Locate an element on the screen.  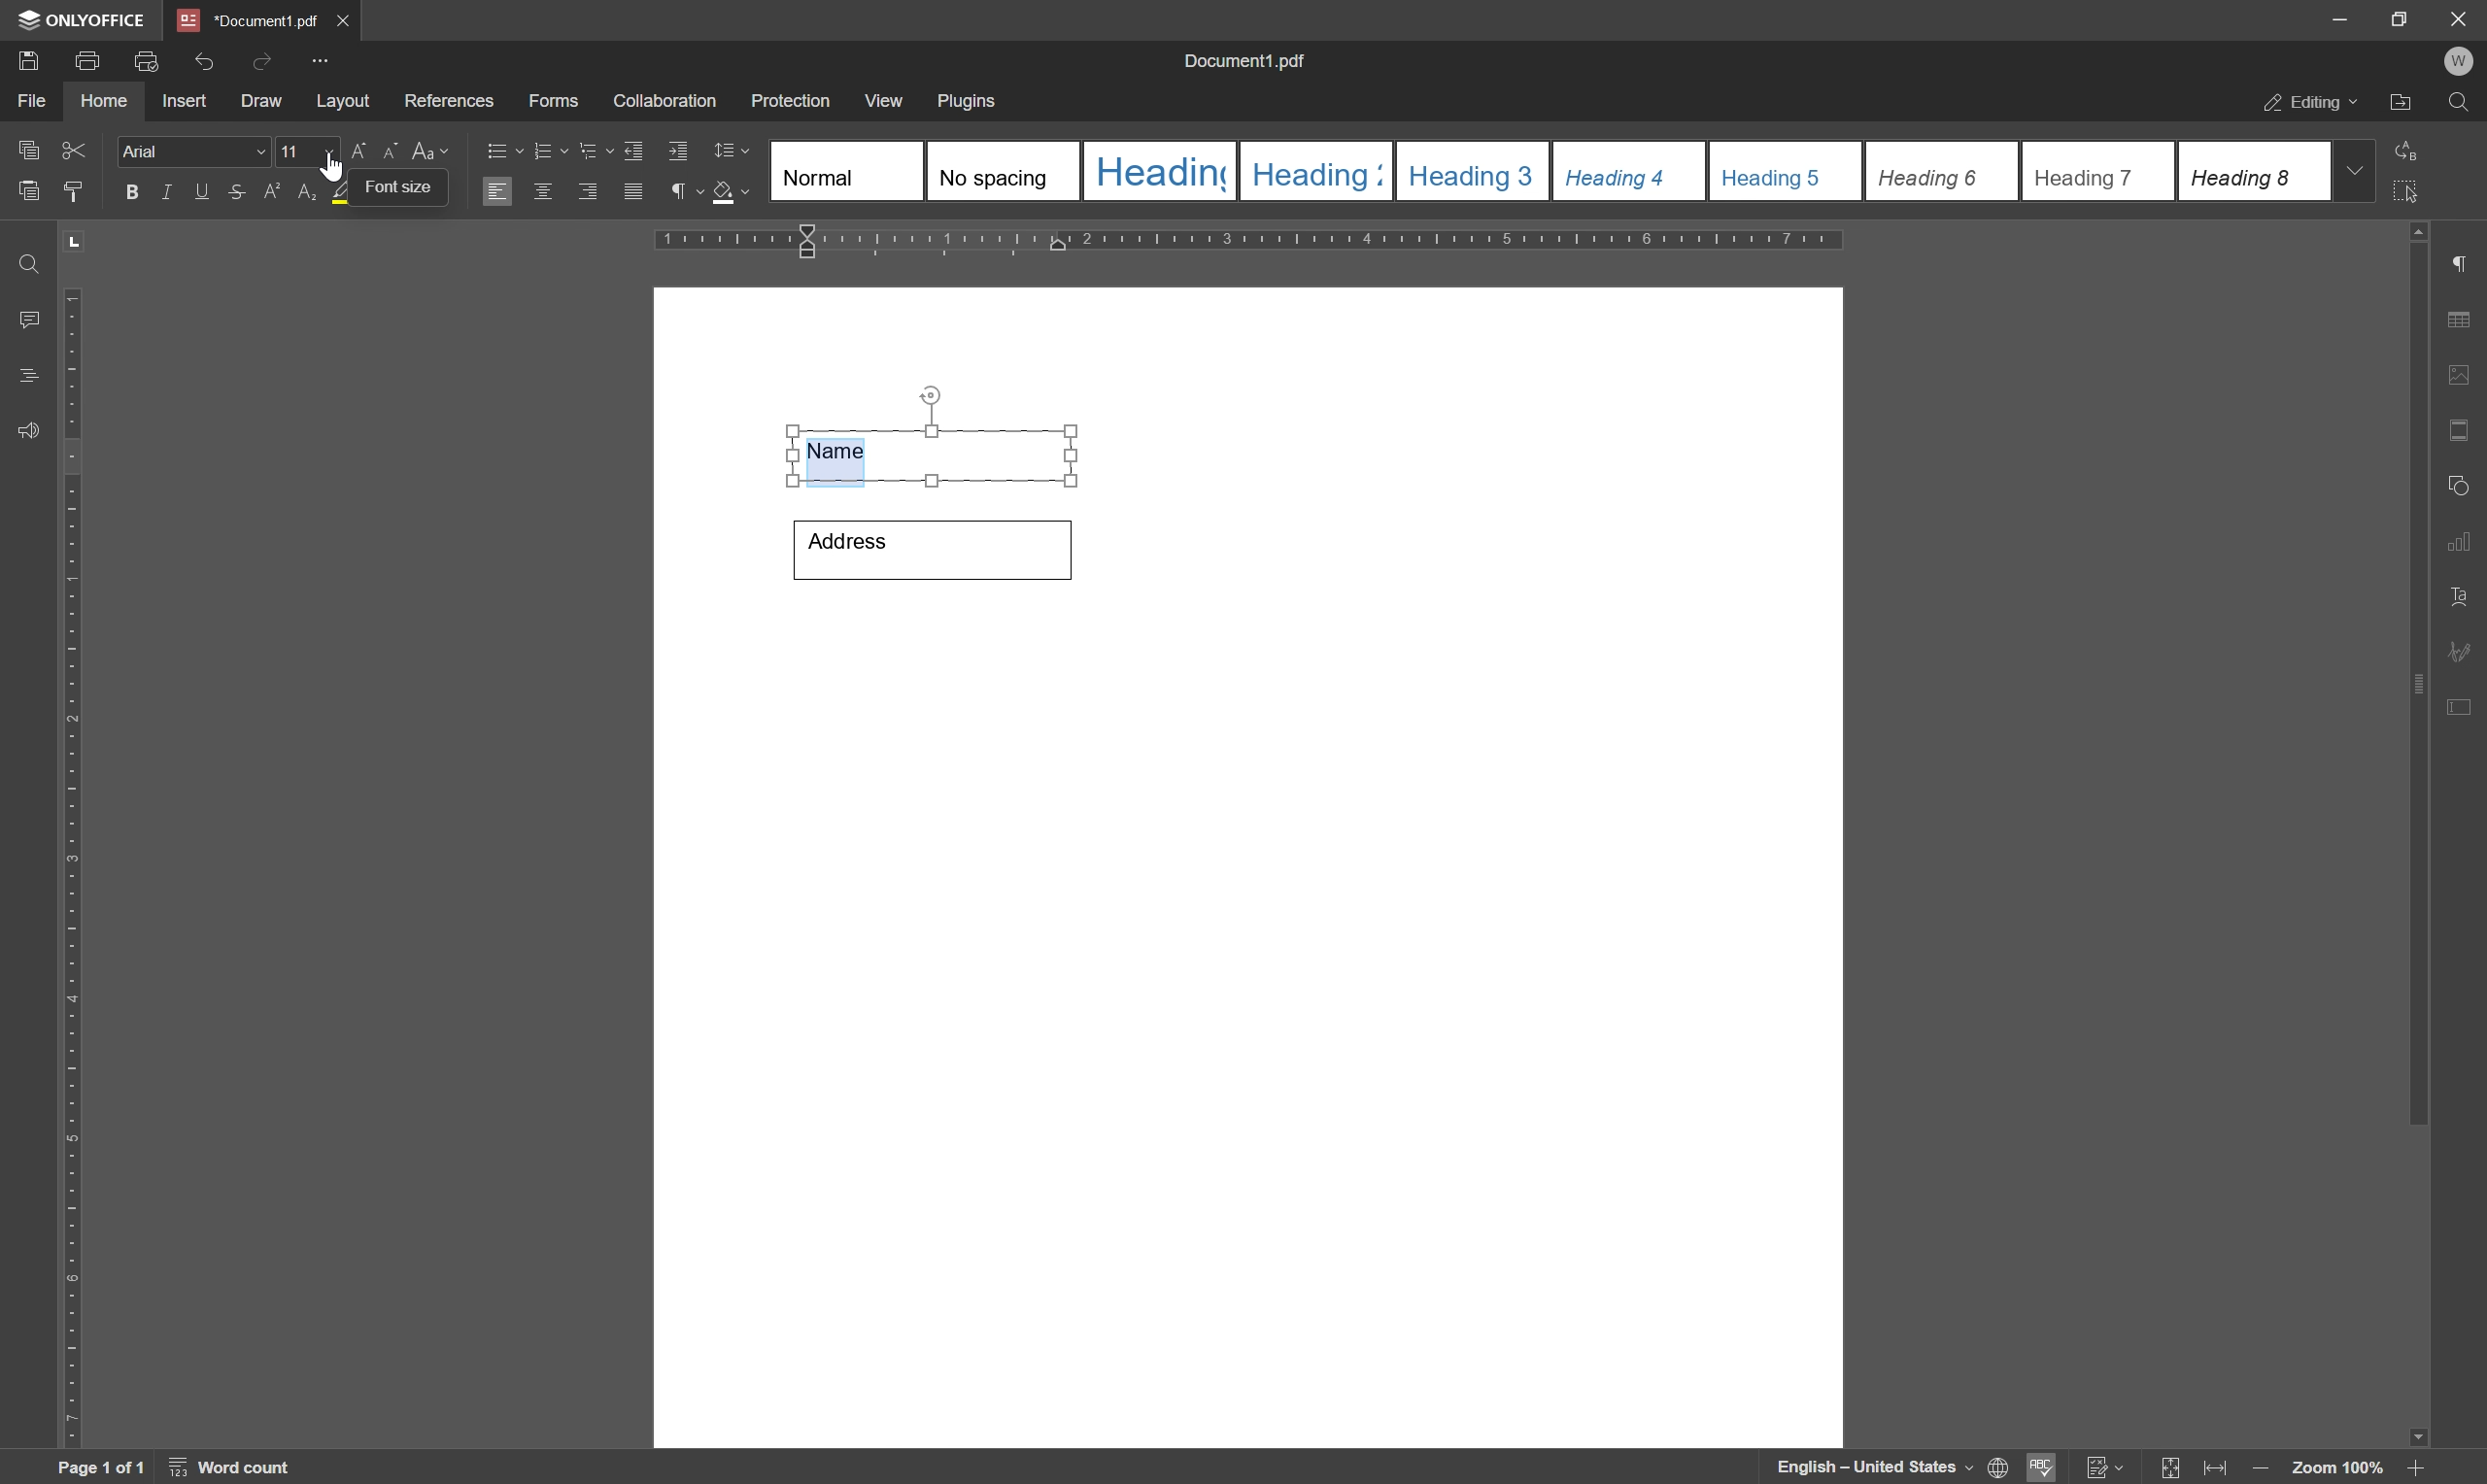
fit to slide is located at coordinates (2169, 1468).